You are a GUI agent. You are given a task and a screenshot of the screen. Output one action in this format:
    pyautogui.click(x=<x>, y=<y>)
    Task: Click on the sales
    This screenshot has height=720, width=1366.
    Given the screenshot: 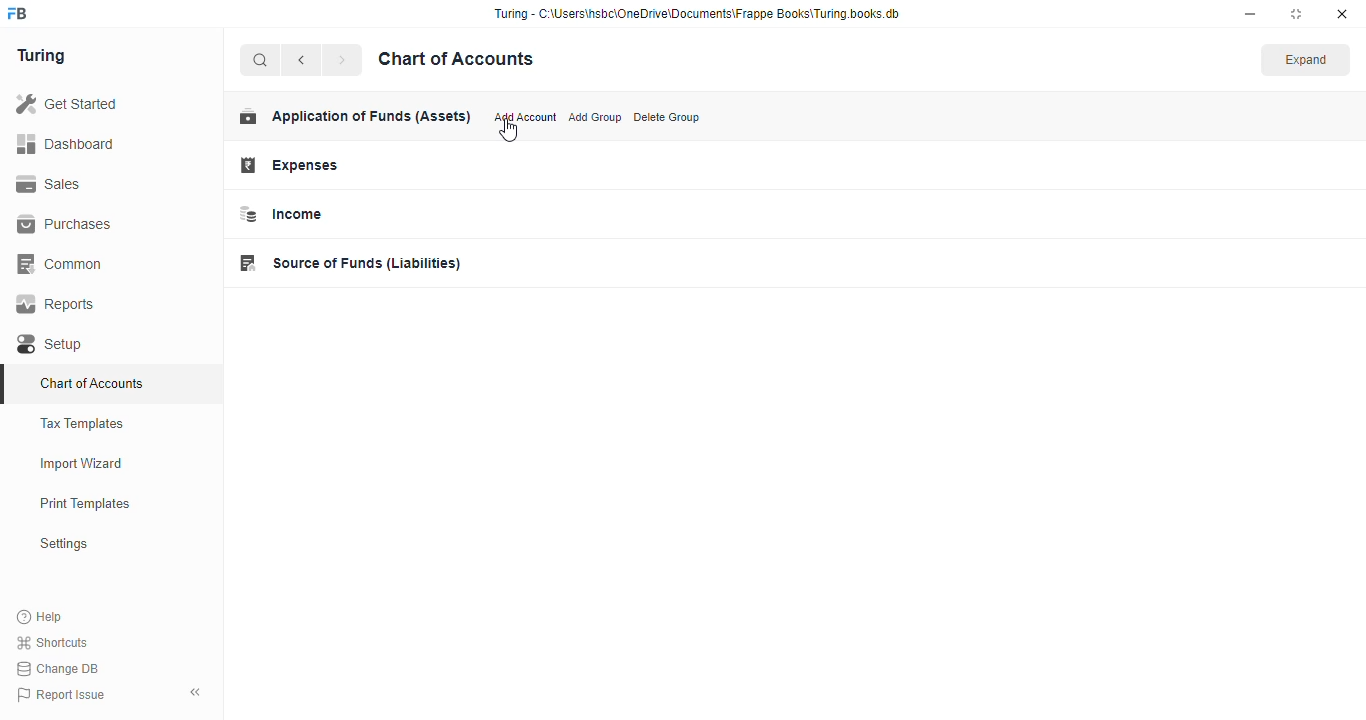 What is the action you would take?
    pyautogui.click(x=49, y=184)
    